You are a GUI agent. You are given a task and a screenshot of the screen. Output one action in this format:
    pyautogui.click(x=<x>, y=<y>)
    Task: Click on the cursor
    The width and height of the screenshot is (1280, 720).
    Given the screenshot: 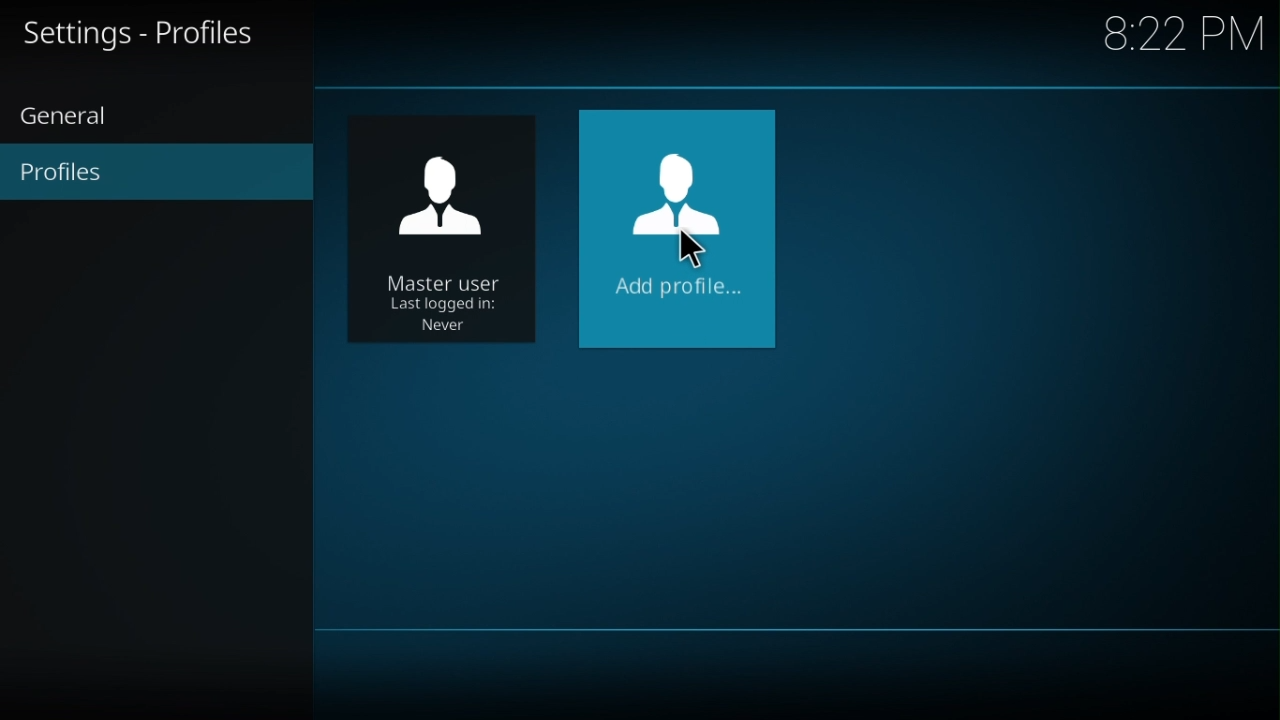 What is the action you would take?
    pyautogui.click(x=699, y=251)
    